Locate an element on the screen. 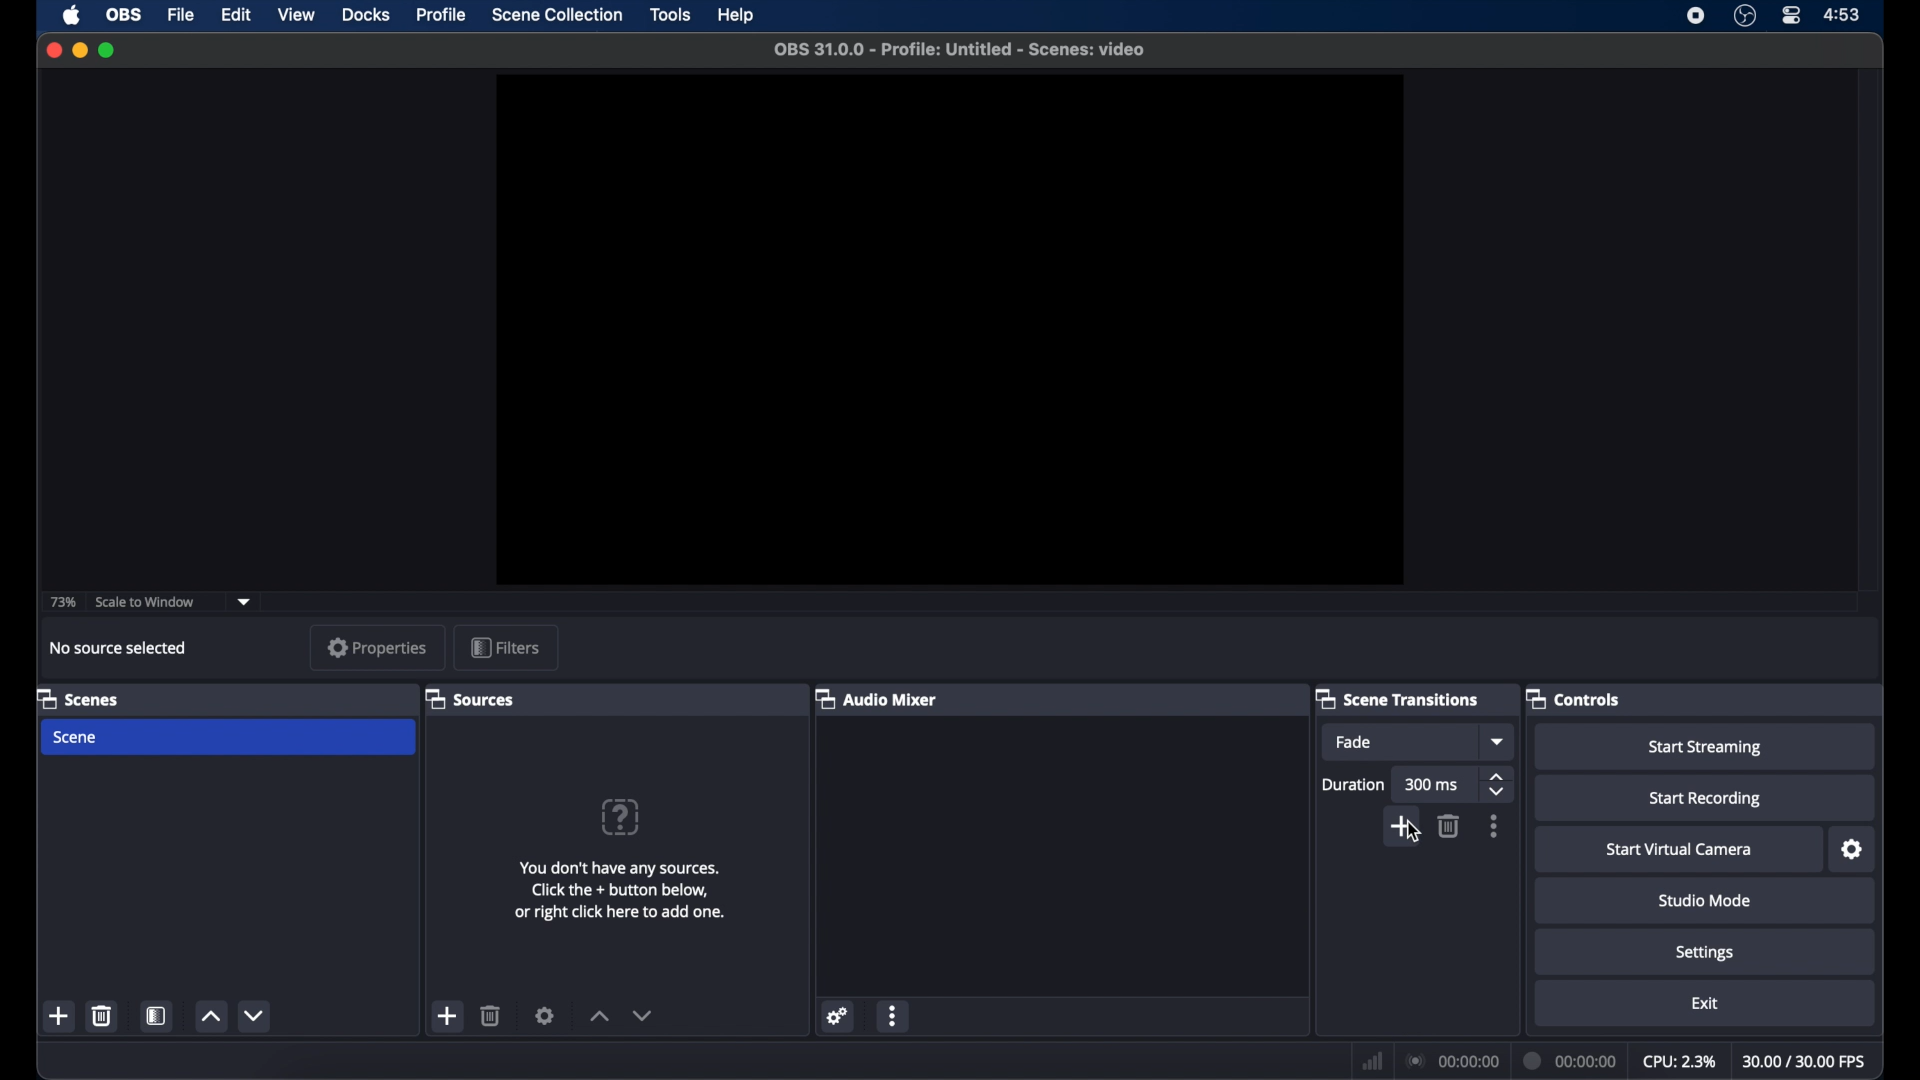 The image size is (1920, 1080). docks is located at coordinates (367, 15).